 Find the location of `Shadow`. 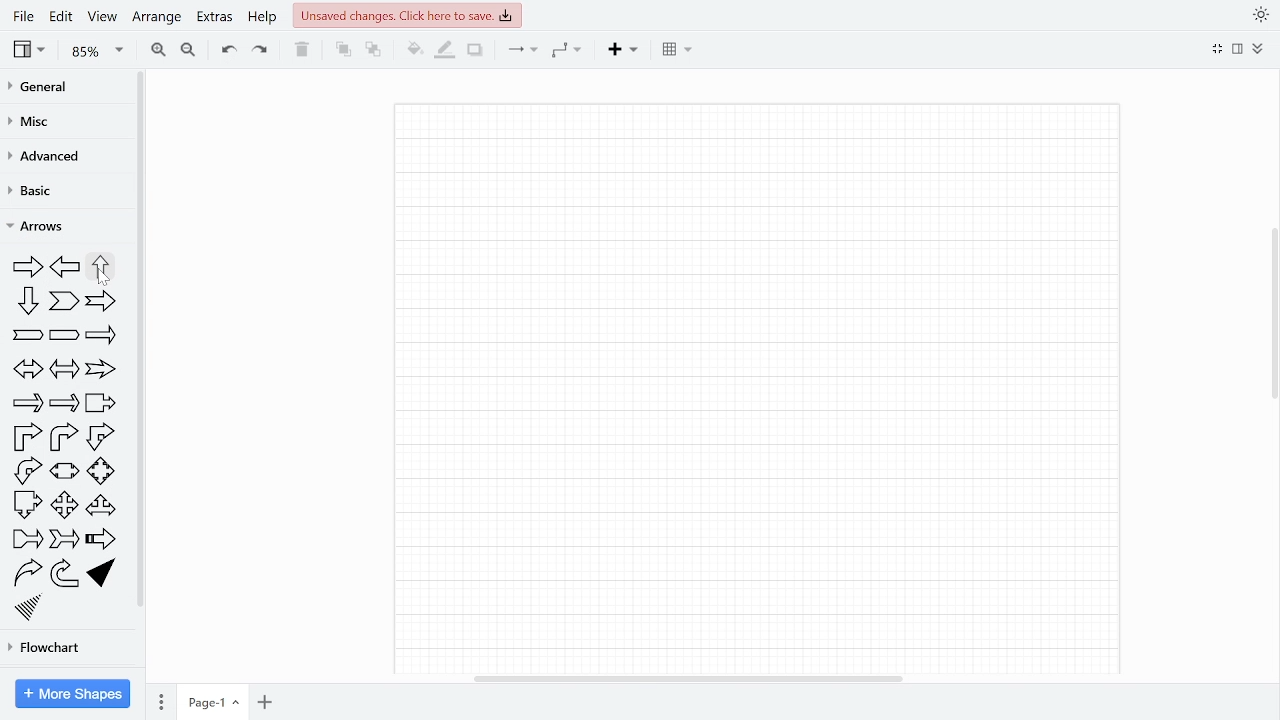

Shadow is located at coordinates (475, 50).